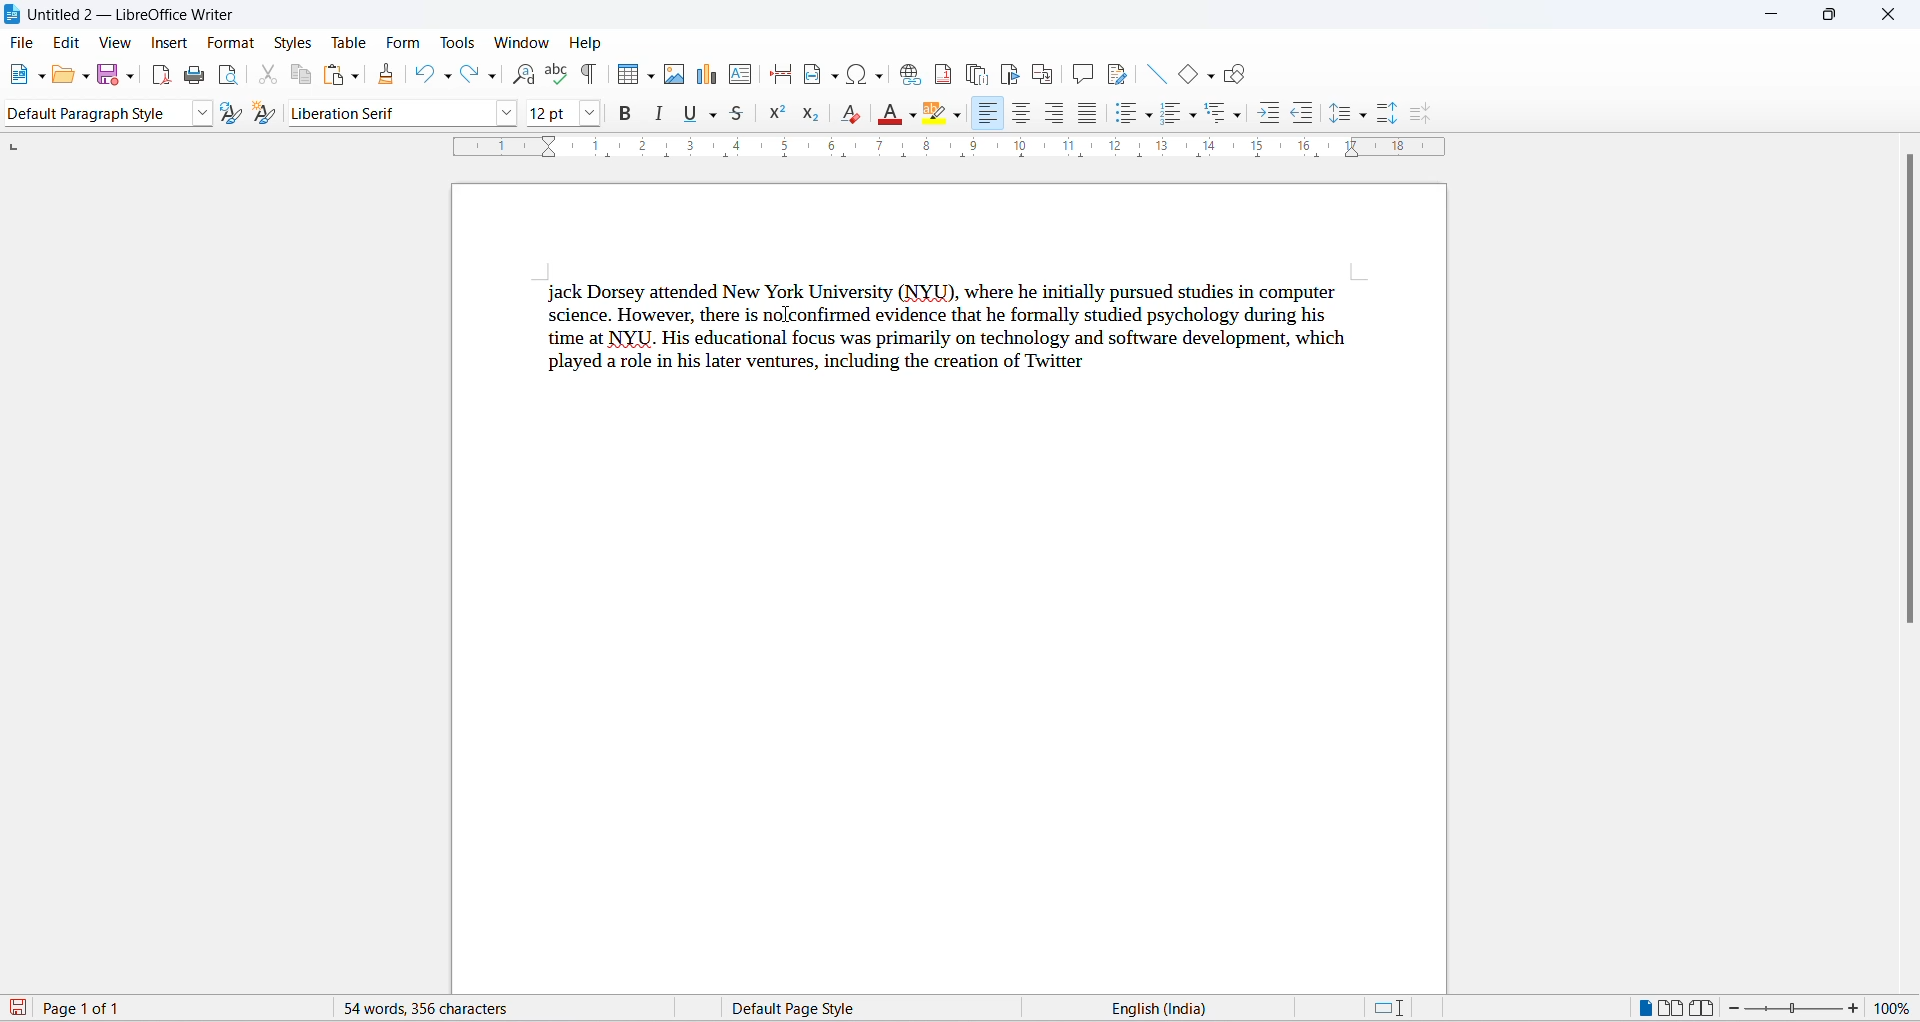  I want to click on undo, so click(424, 72).